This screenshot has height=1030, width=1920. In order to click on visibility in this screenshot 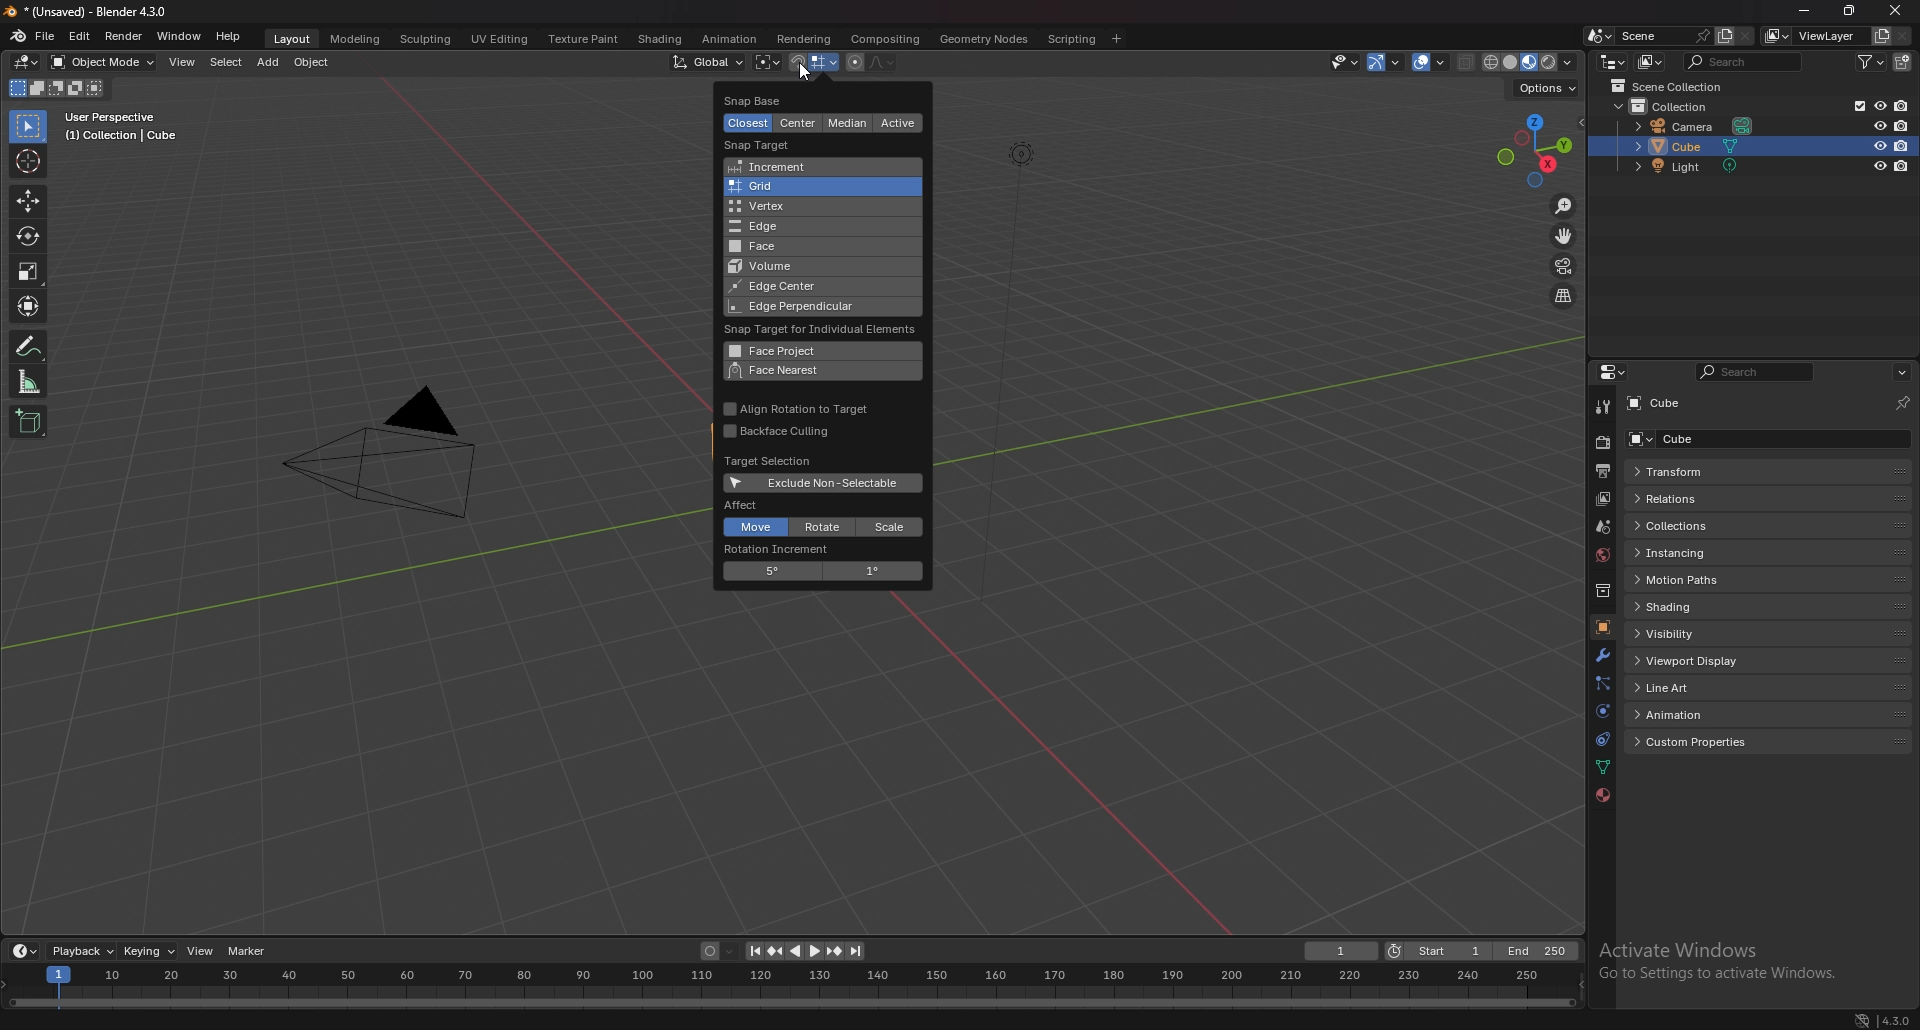, I will do `click(1696, 632)`.